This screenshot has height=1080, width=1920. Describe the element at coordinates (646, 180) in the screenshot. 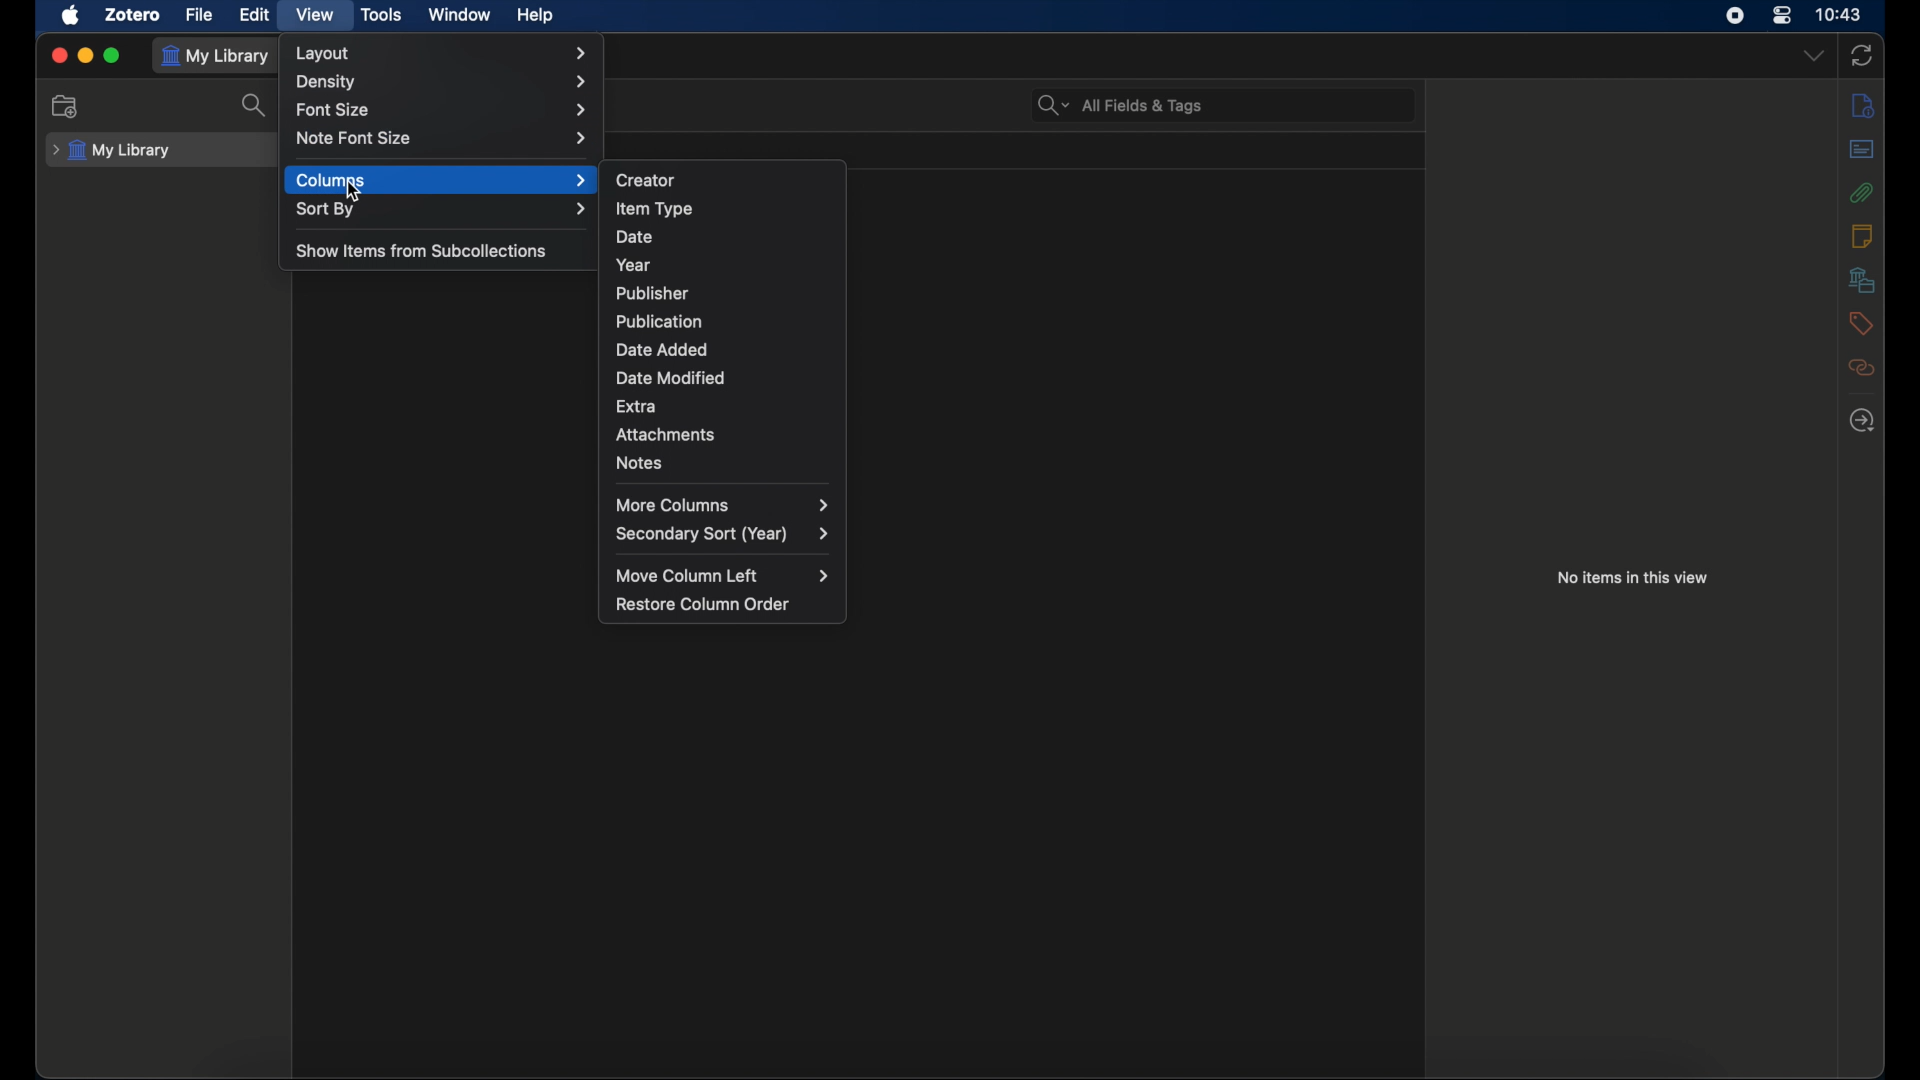

I see `creator` at that location.